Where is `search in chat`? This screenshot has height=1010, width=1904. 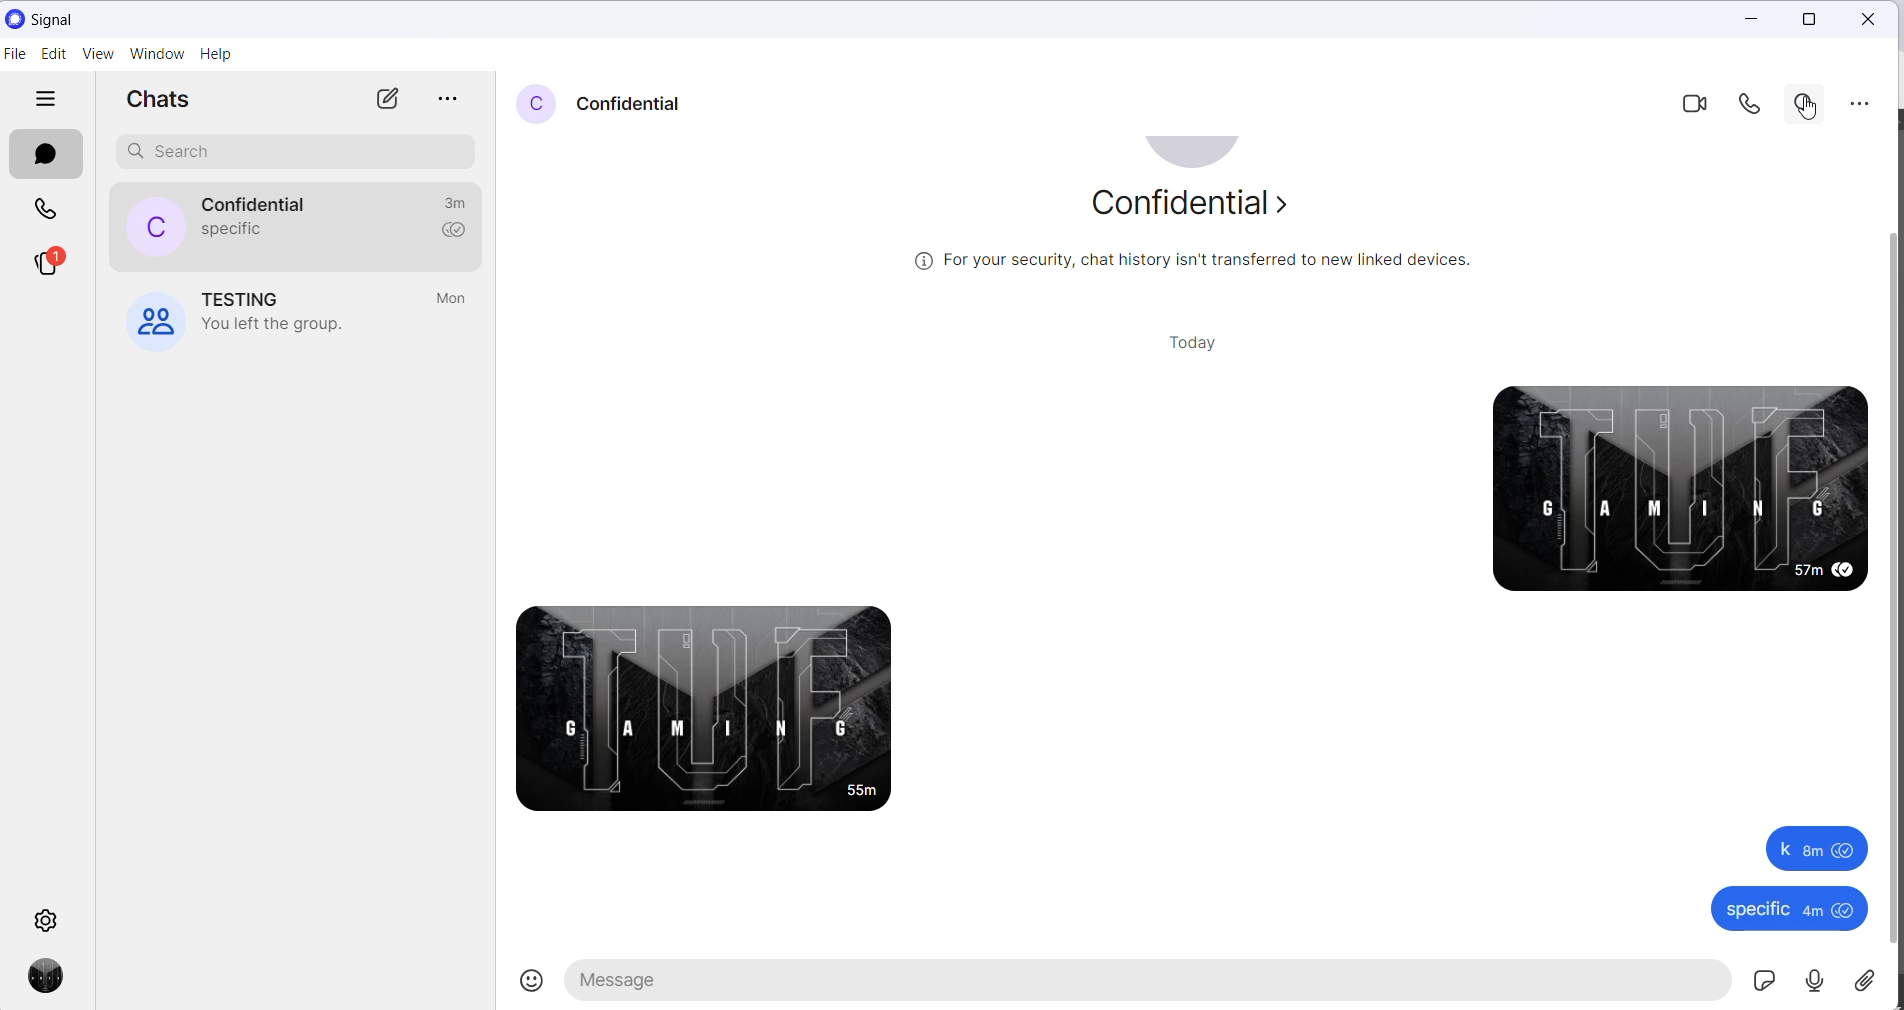 search in chat is located at coordinates (1805, 103).